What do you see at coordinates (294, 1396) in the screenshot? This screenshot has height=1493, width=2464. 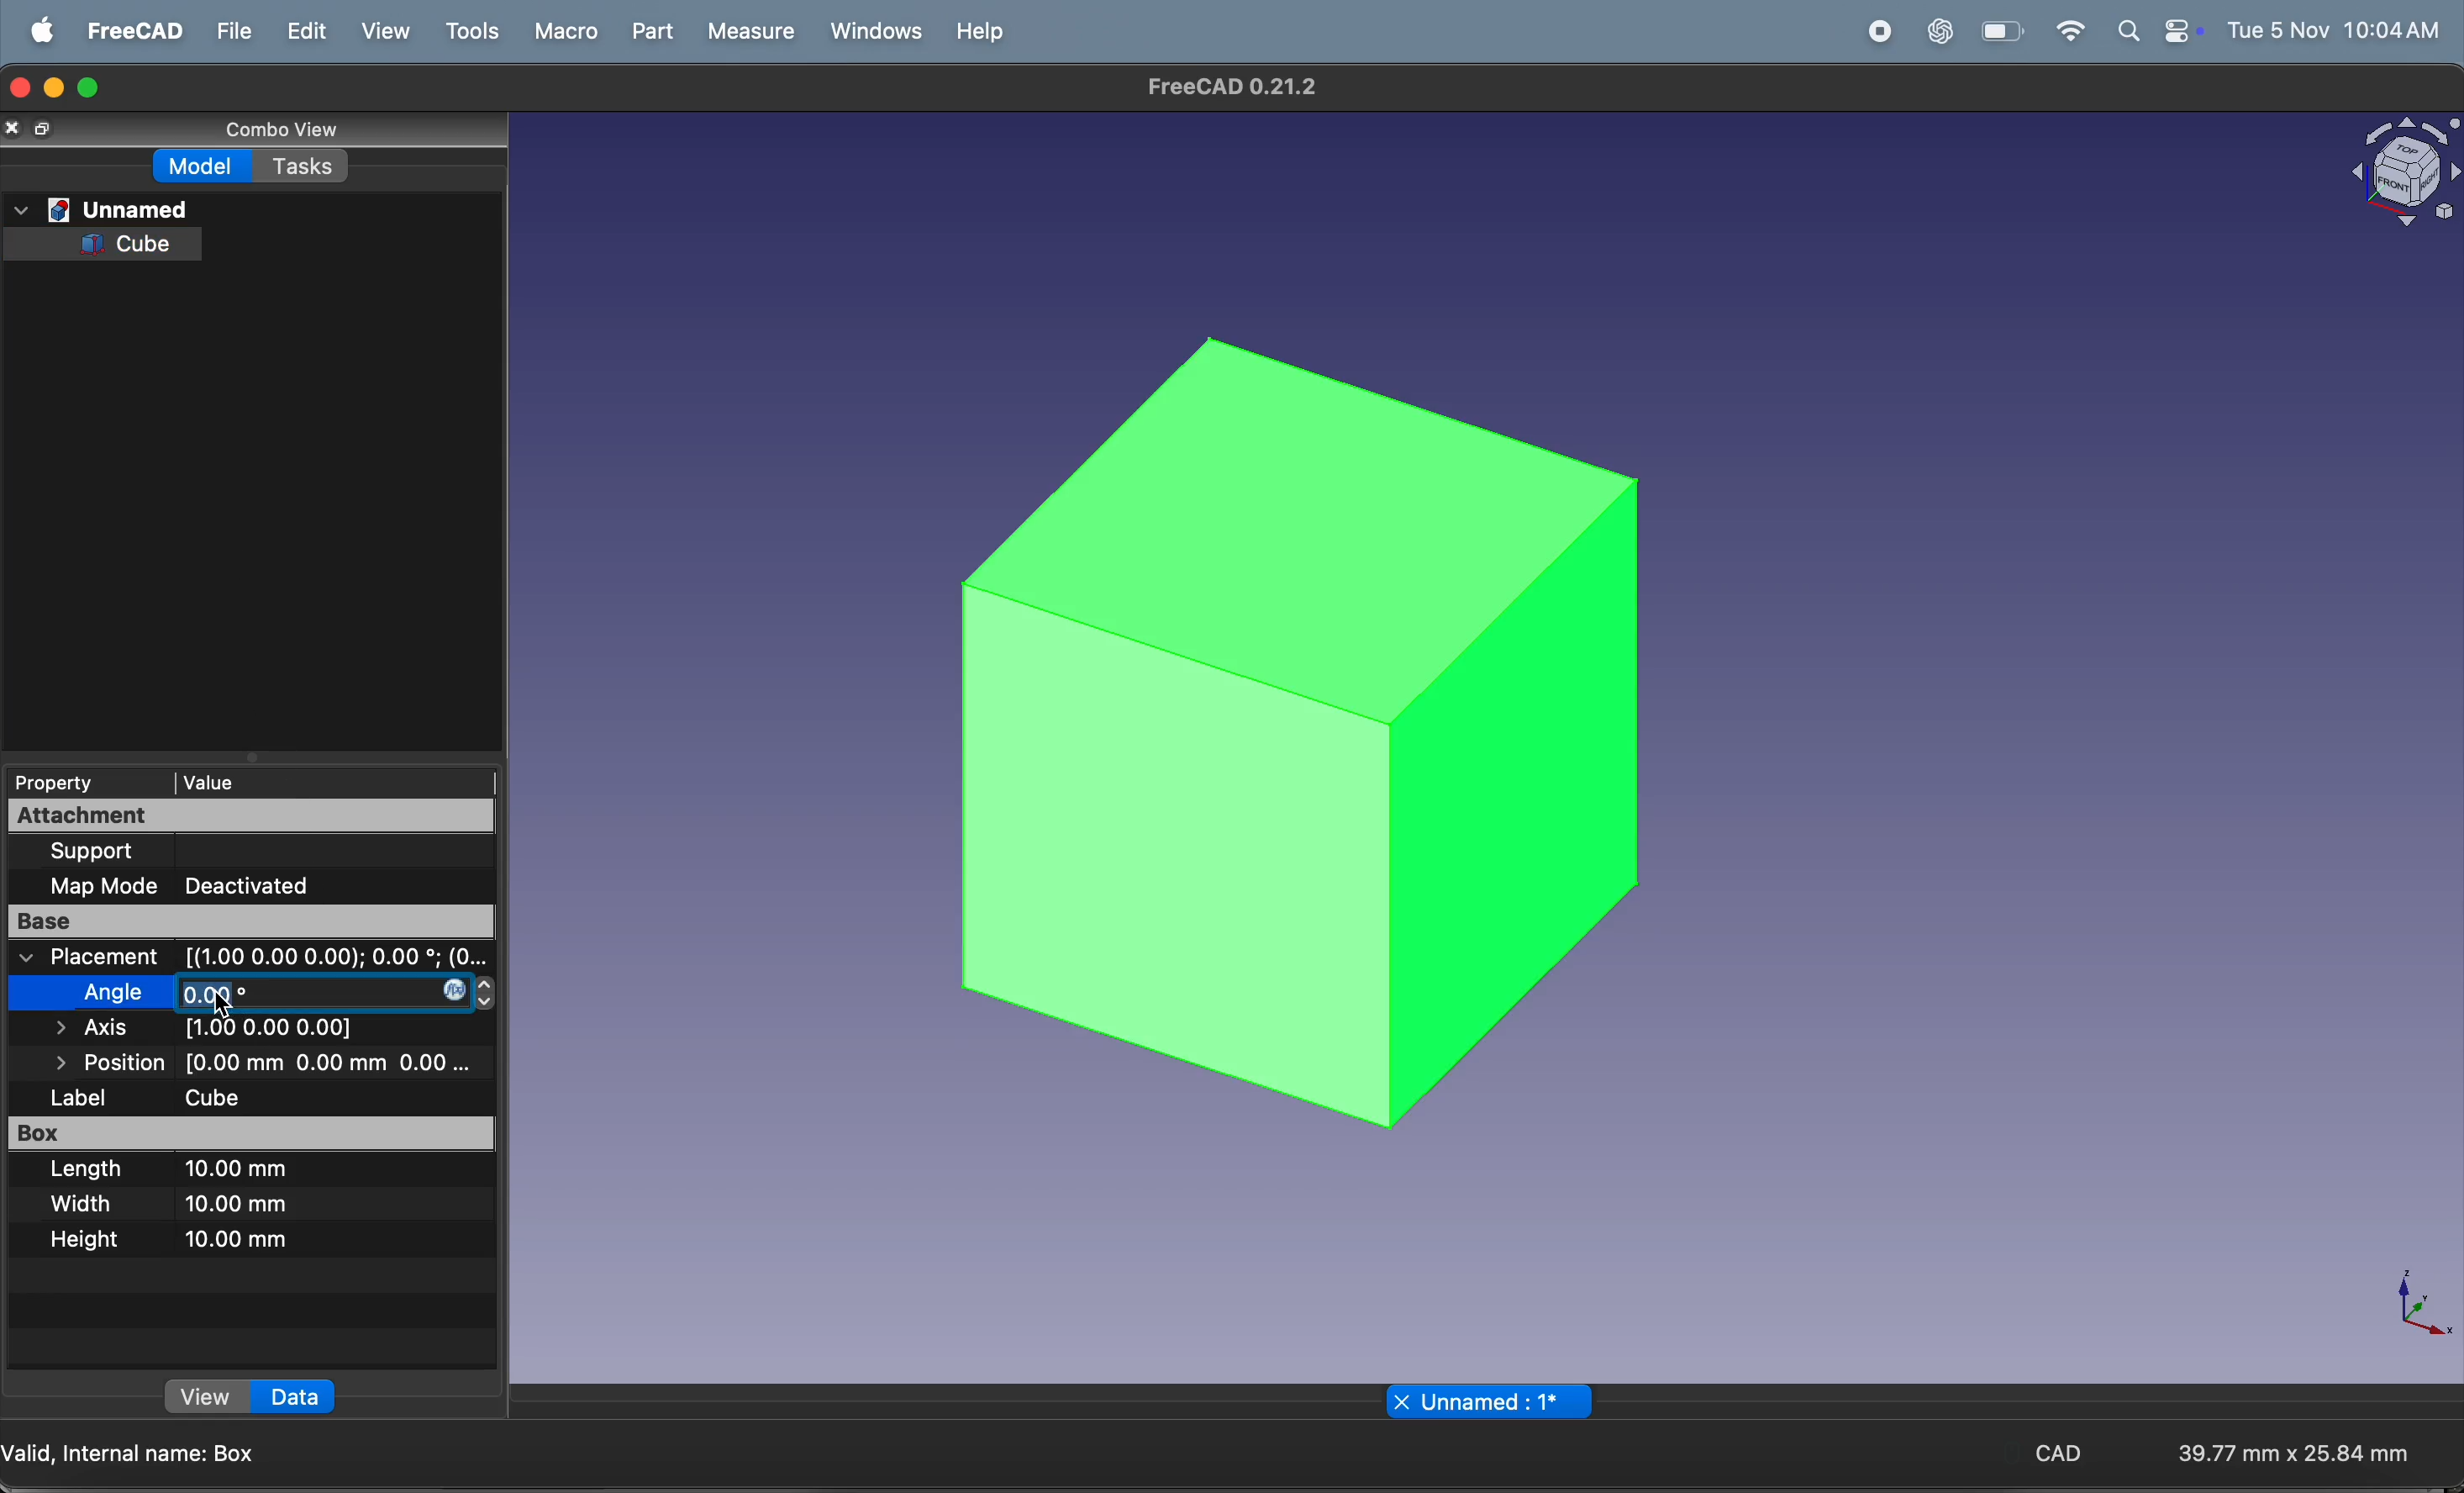 I see `Data »` at bounding box center [294, 1396].